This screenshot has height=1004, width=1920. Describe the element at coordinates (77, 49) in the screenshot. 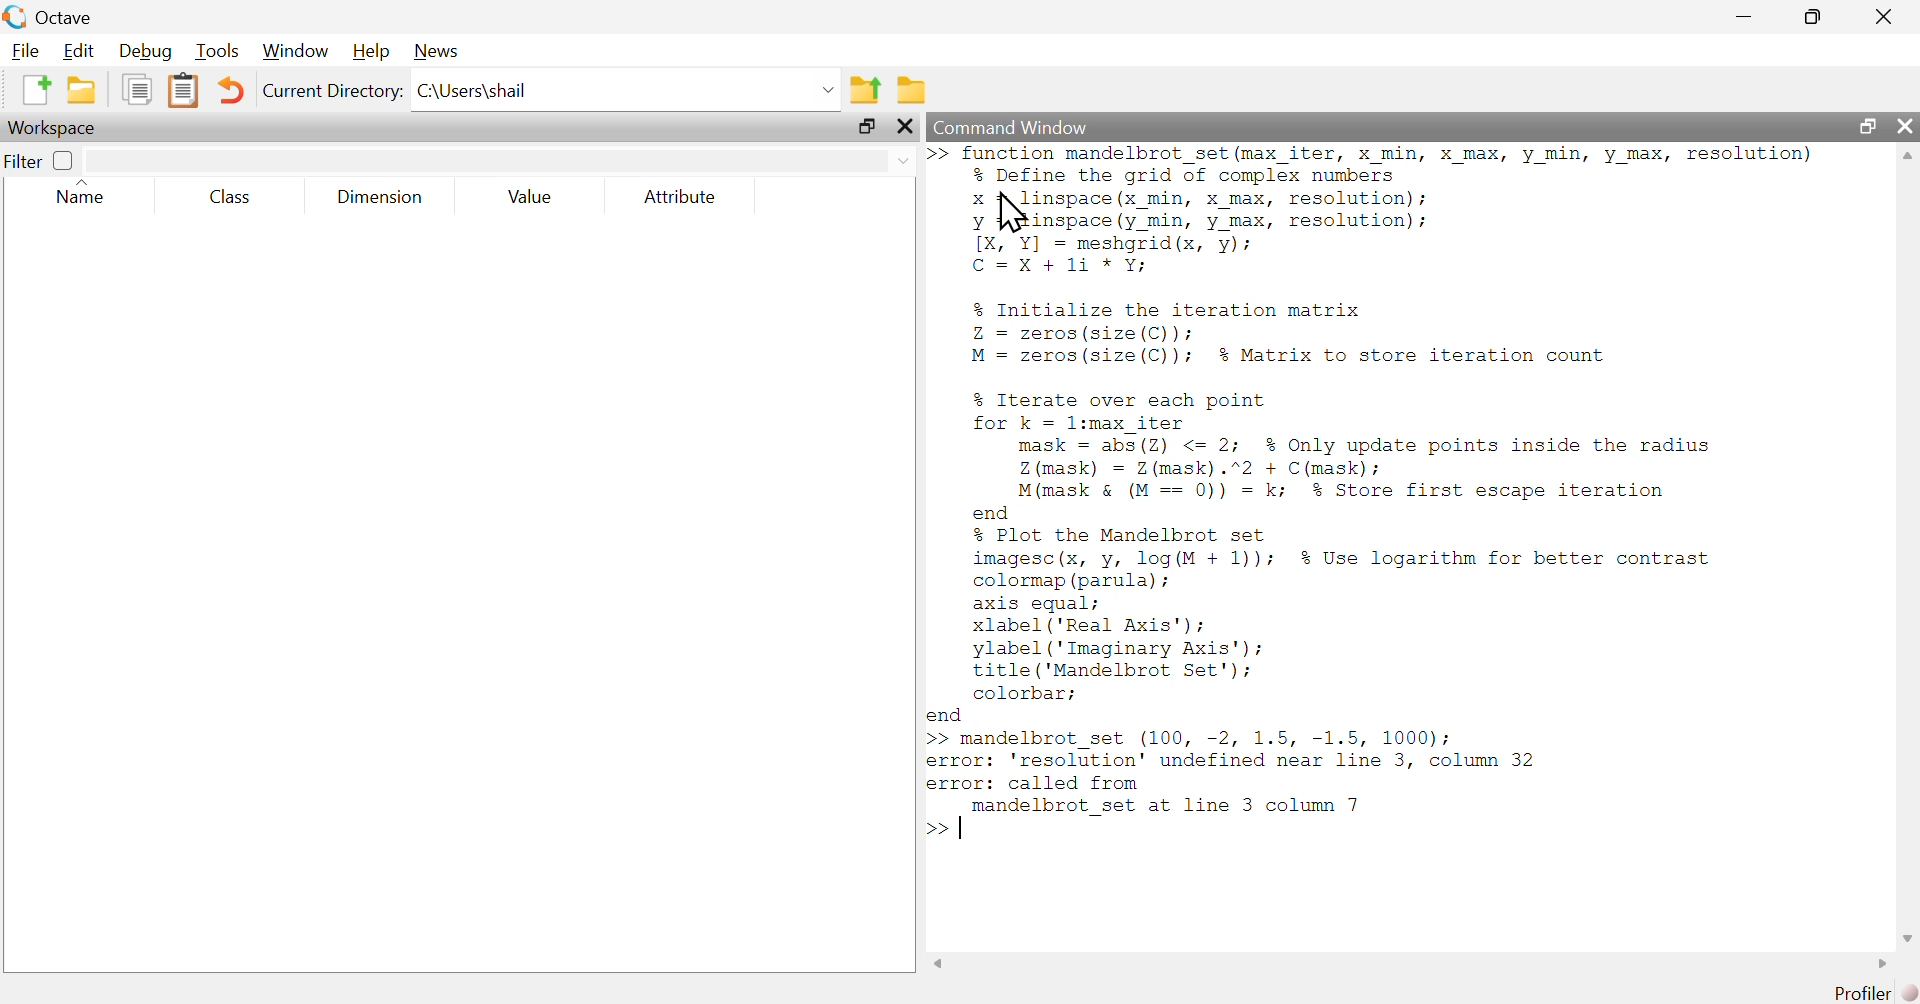

I see `Edit` at that location.